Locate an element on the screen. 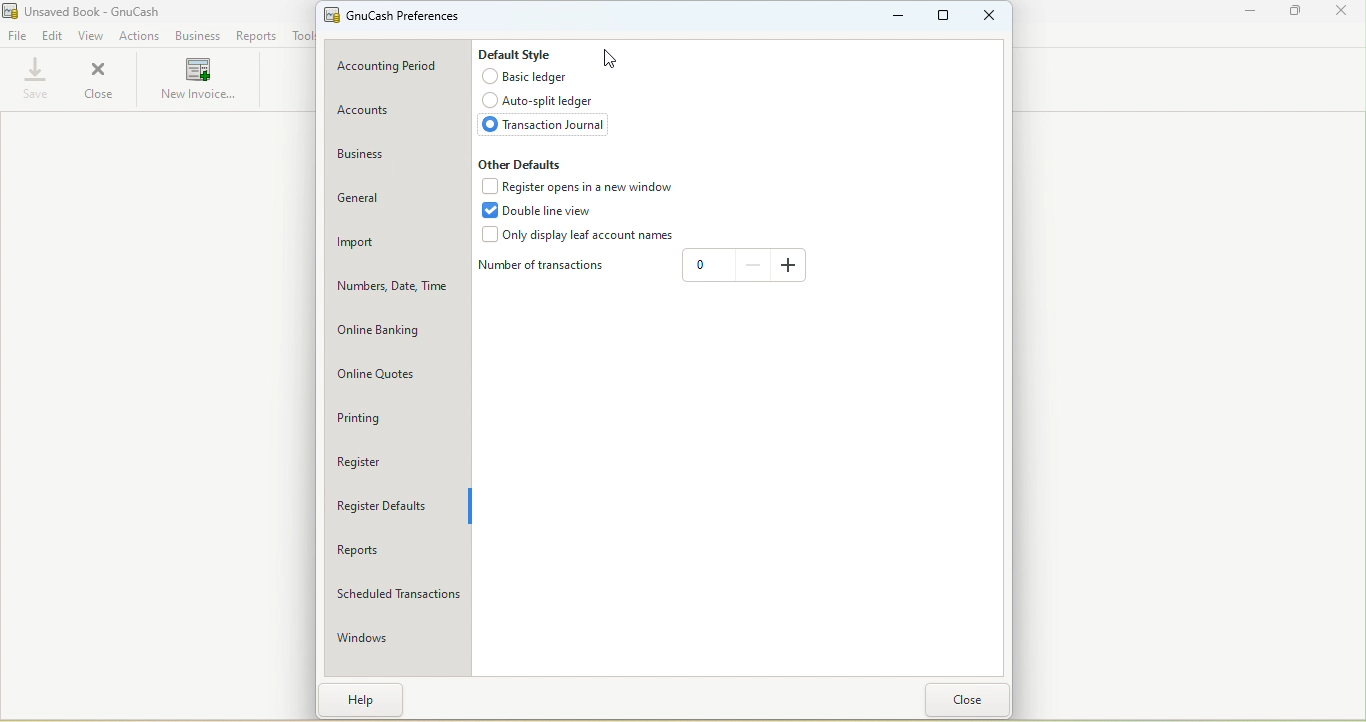  Edit is located at coordinates (54, 38).